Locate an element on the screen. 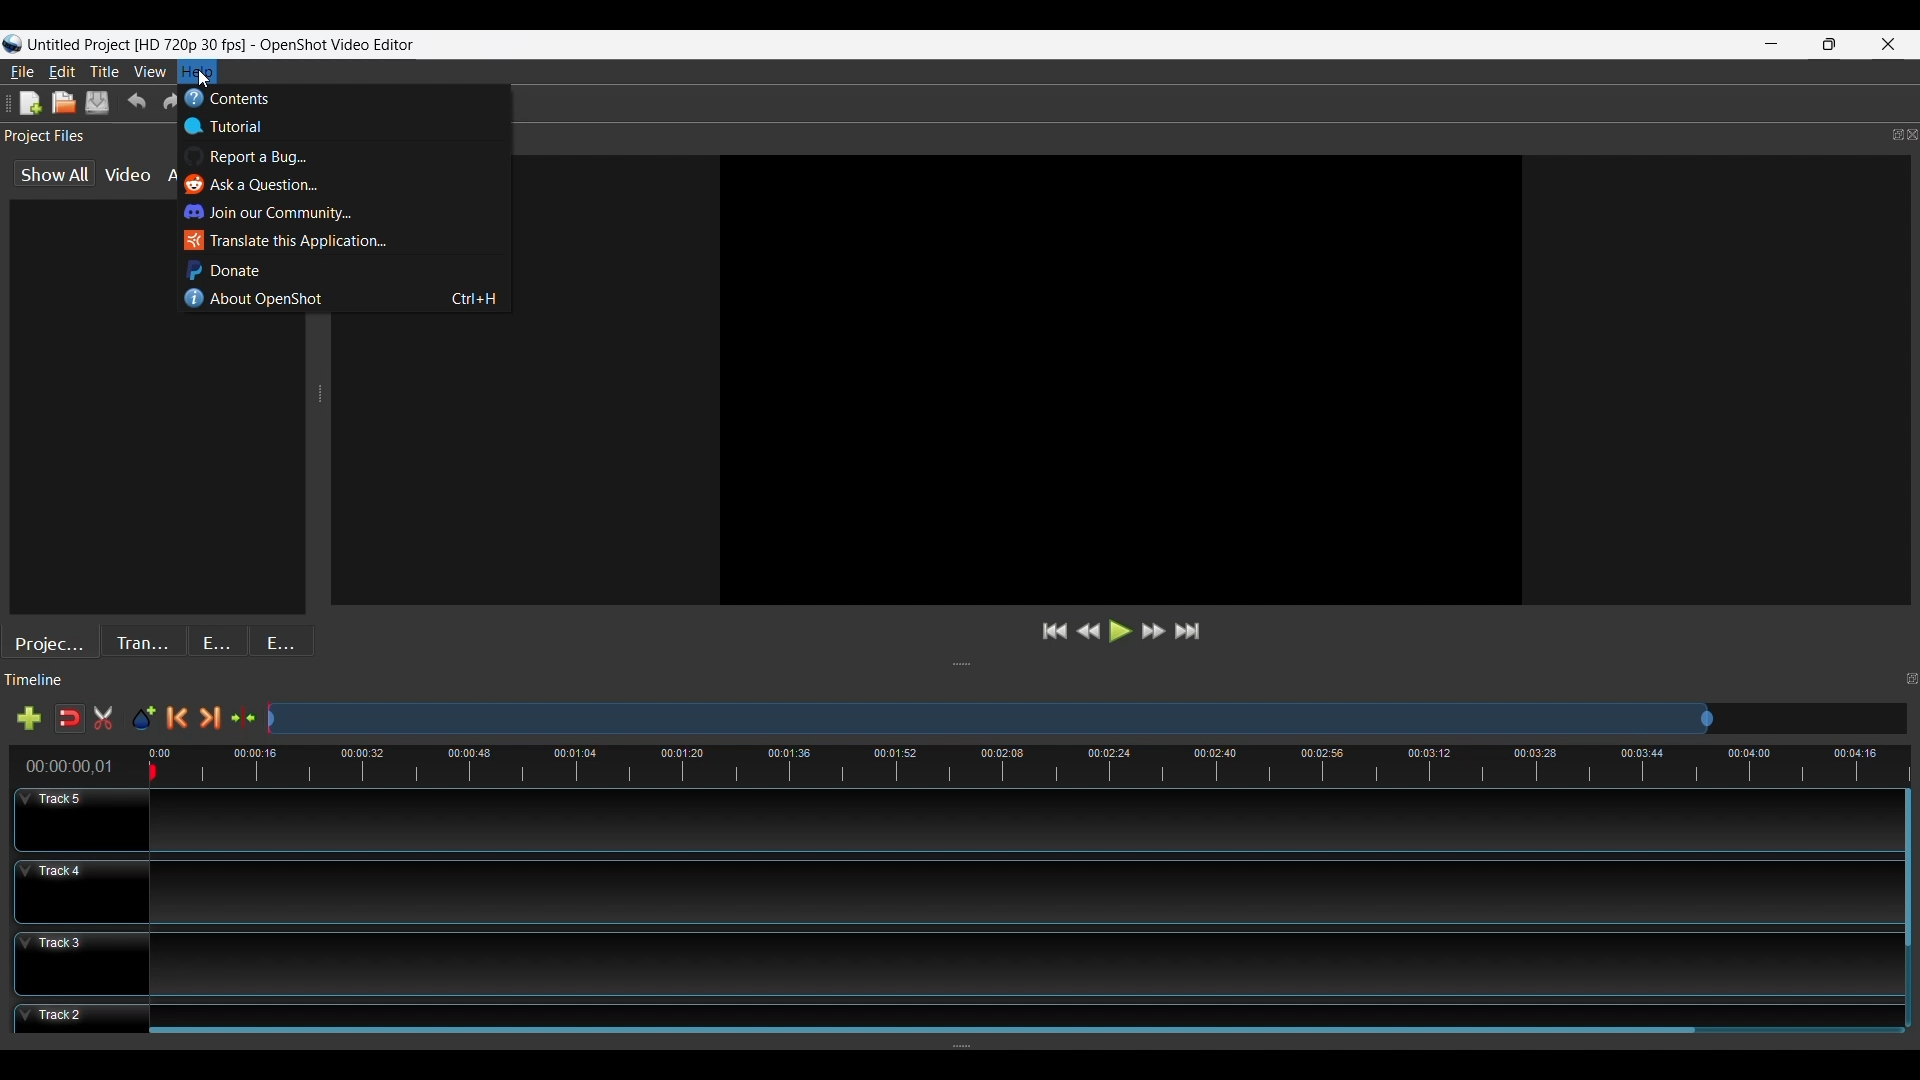 The height and width of the screenshot is (1080, 1920). minimize is located at coordinates (1771, 44).